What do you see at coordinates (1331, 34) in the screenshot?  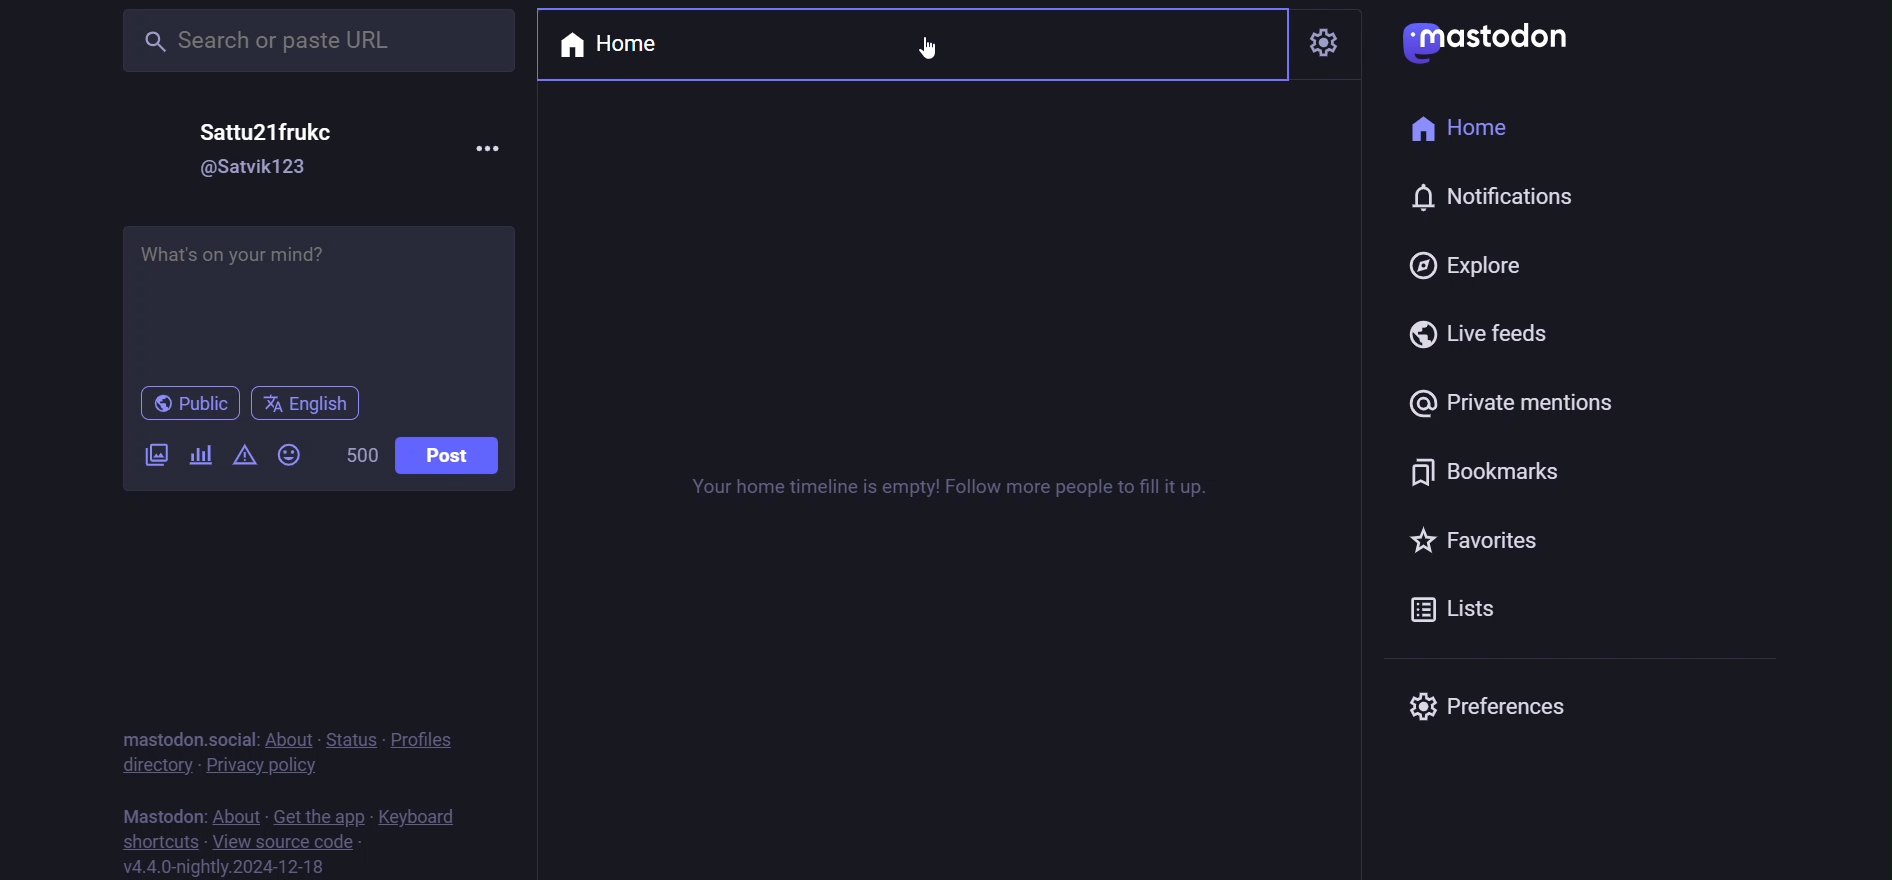 I see `setting` at bounding box center [1331, 34].